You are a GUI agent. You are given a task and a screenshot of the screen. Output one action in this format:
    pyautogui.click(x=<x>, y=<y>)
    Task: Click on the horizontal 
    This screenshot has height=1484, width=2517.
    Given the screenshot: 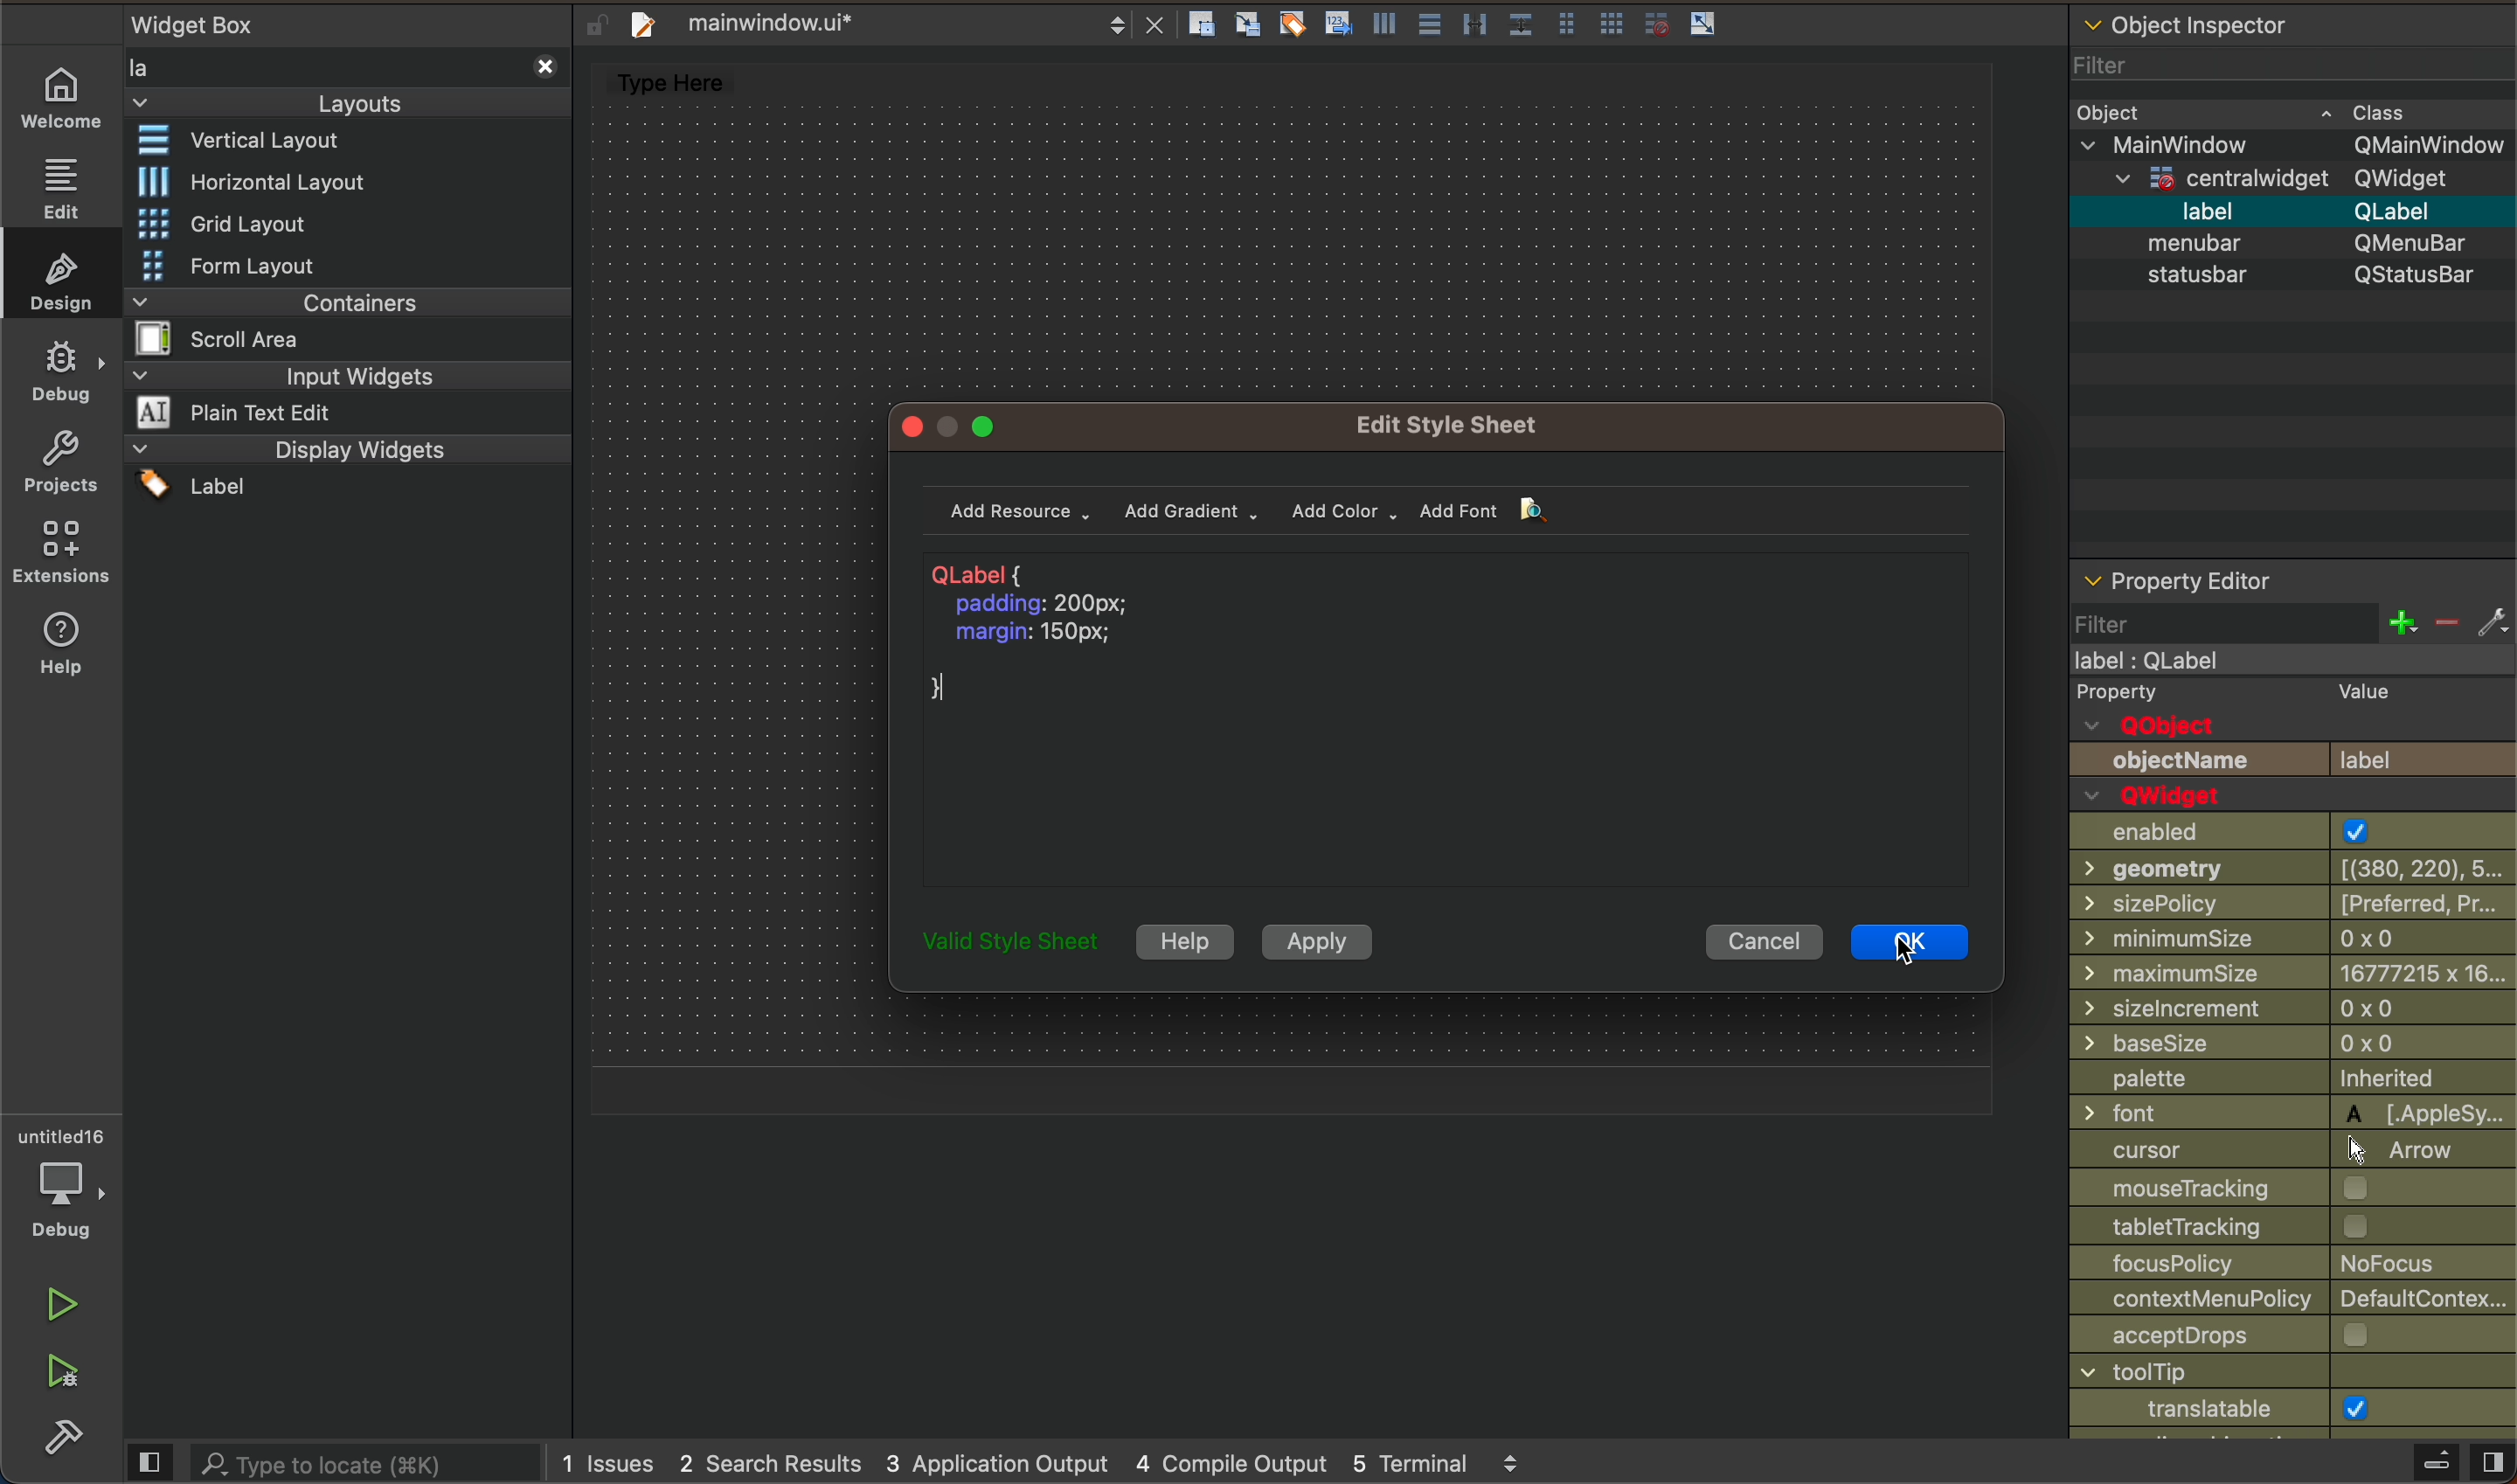 What is the action you would take?
    pyautogui.click(x=252, y=181)
    